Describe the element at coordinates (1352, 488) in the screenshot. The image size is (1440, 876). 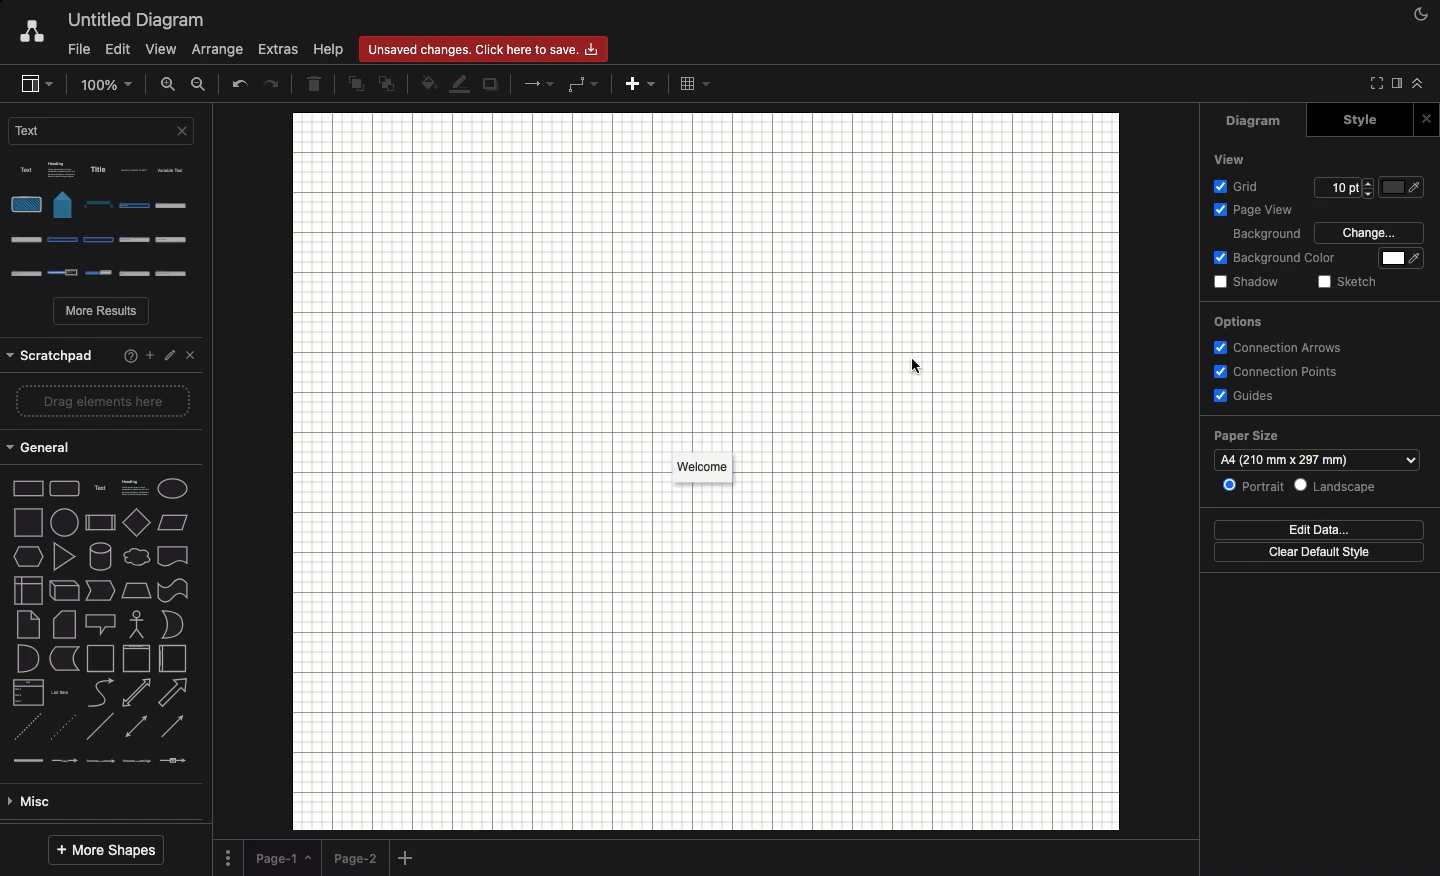
I see `` at that location.